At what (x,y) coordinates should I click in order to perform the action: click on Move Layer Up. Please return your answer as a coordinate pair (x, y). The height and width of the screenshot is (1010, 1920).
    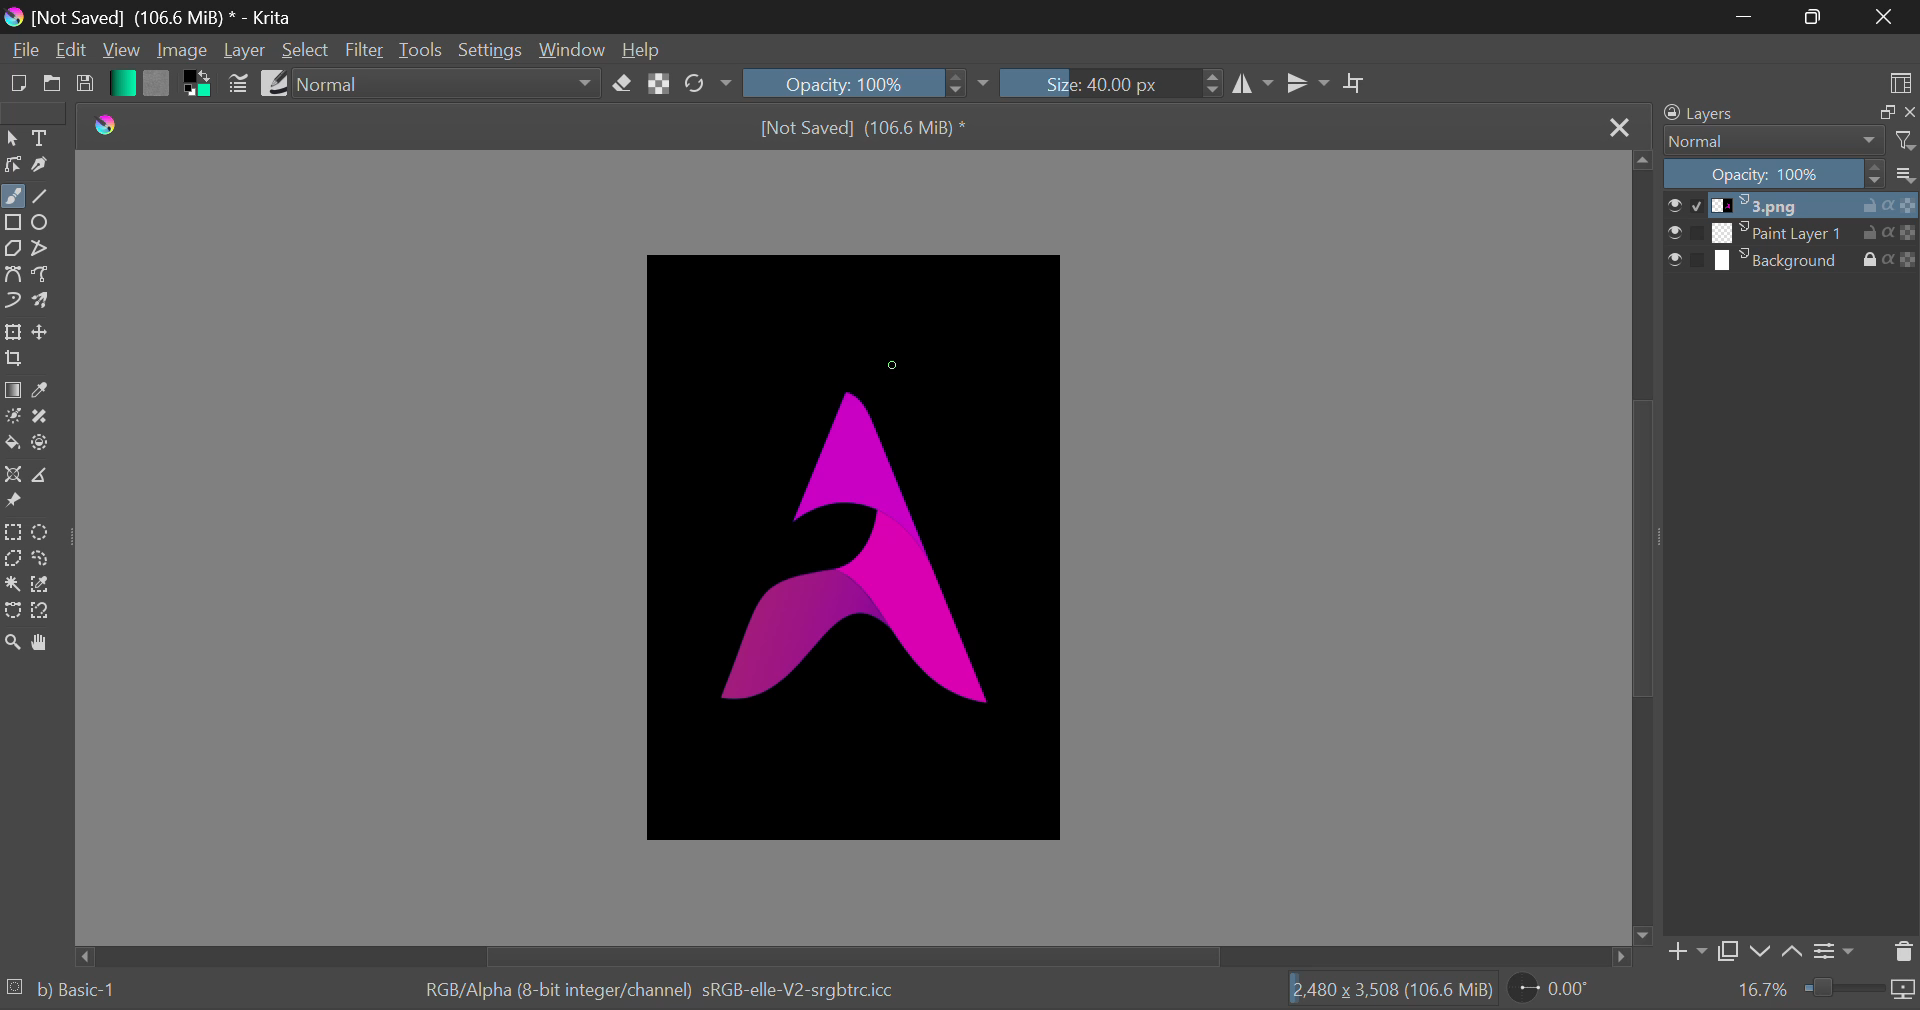
    Looking at the image, I should click on (1795, 950).